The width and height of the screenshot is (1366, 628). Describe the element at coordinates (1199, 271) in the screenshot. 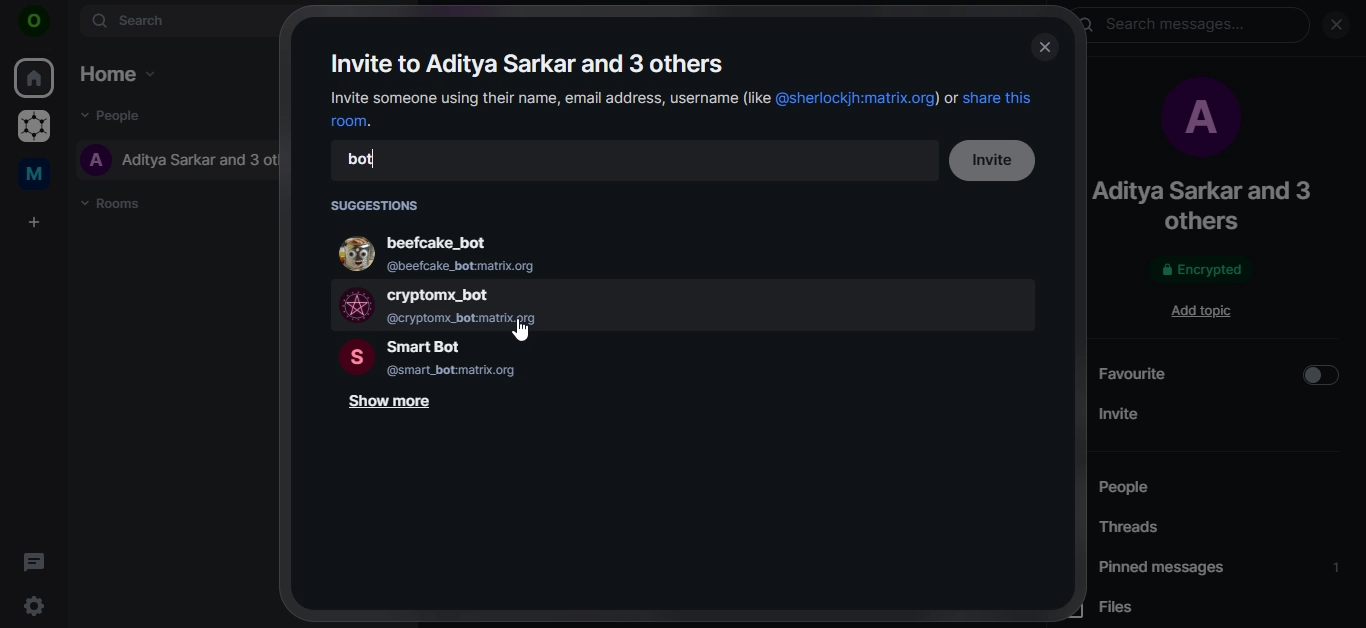

I see `encrypted` at that location.